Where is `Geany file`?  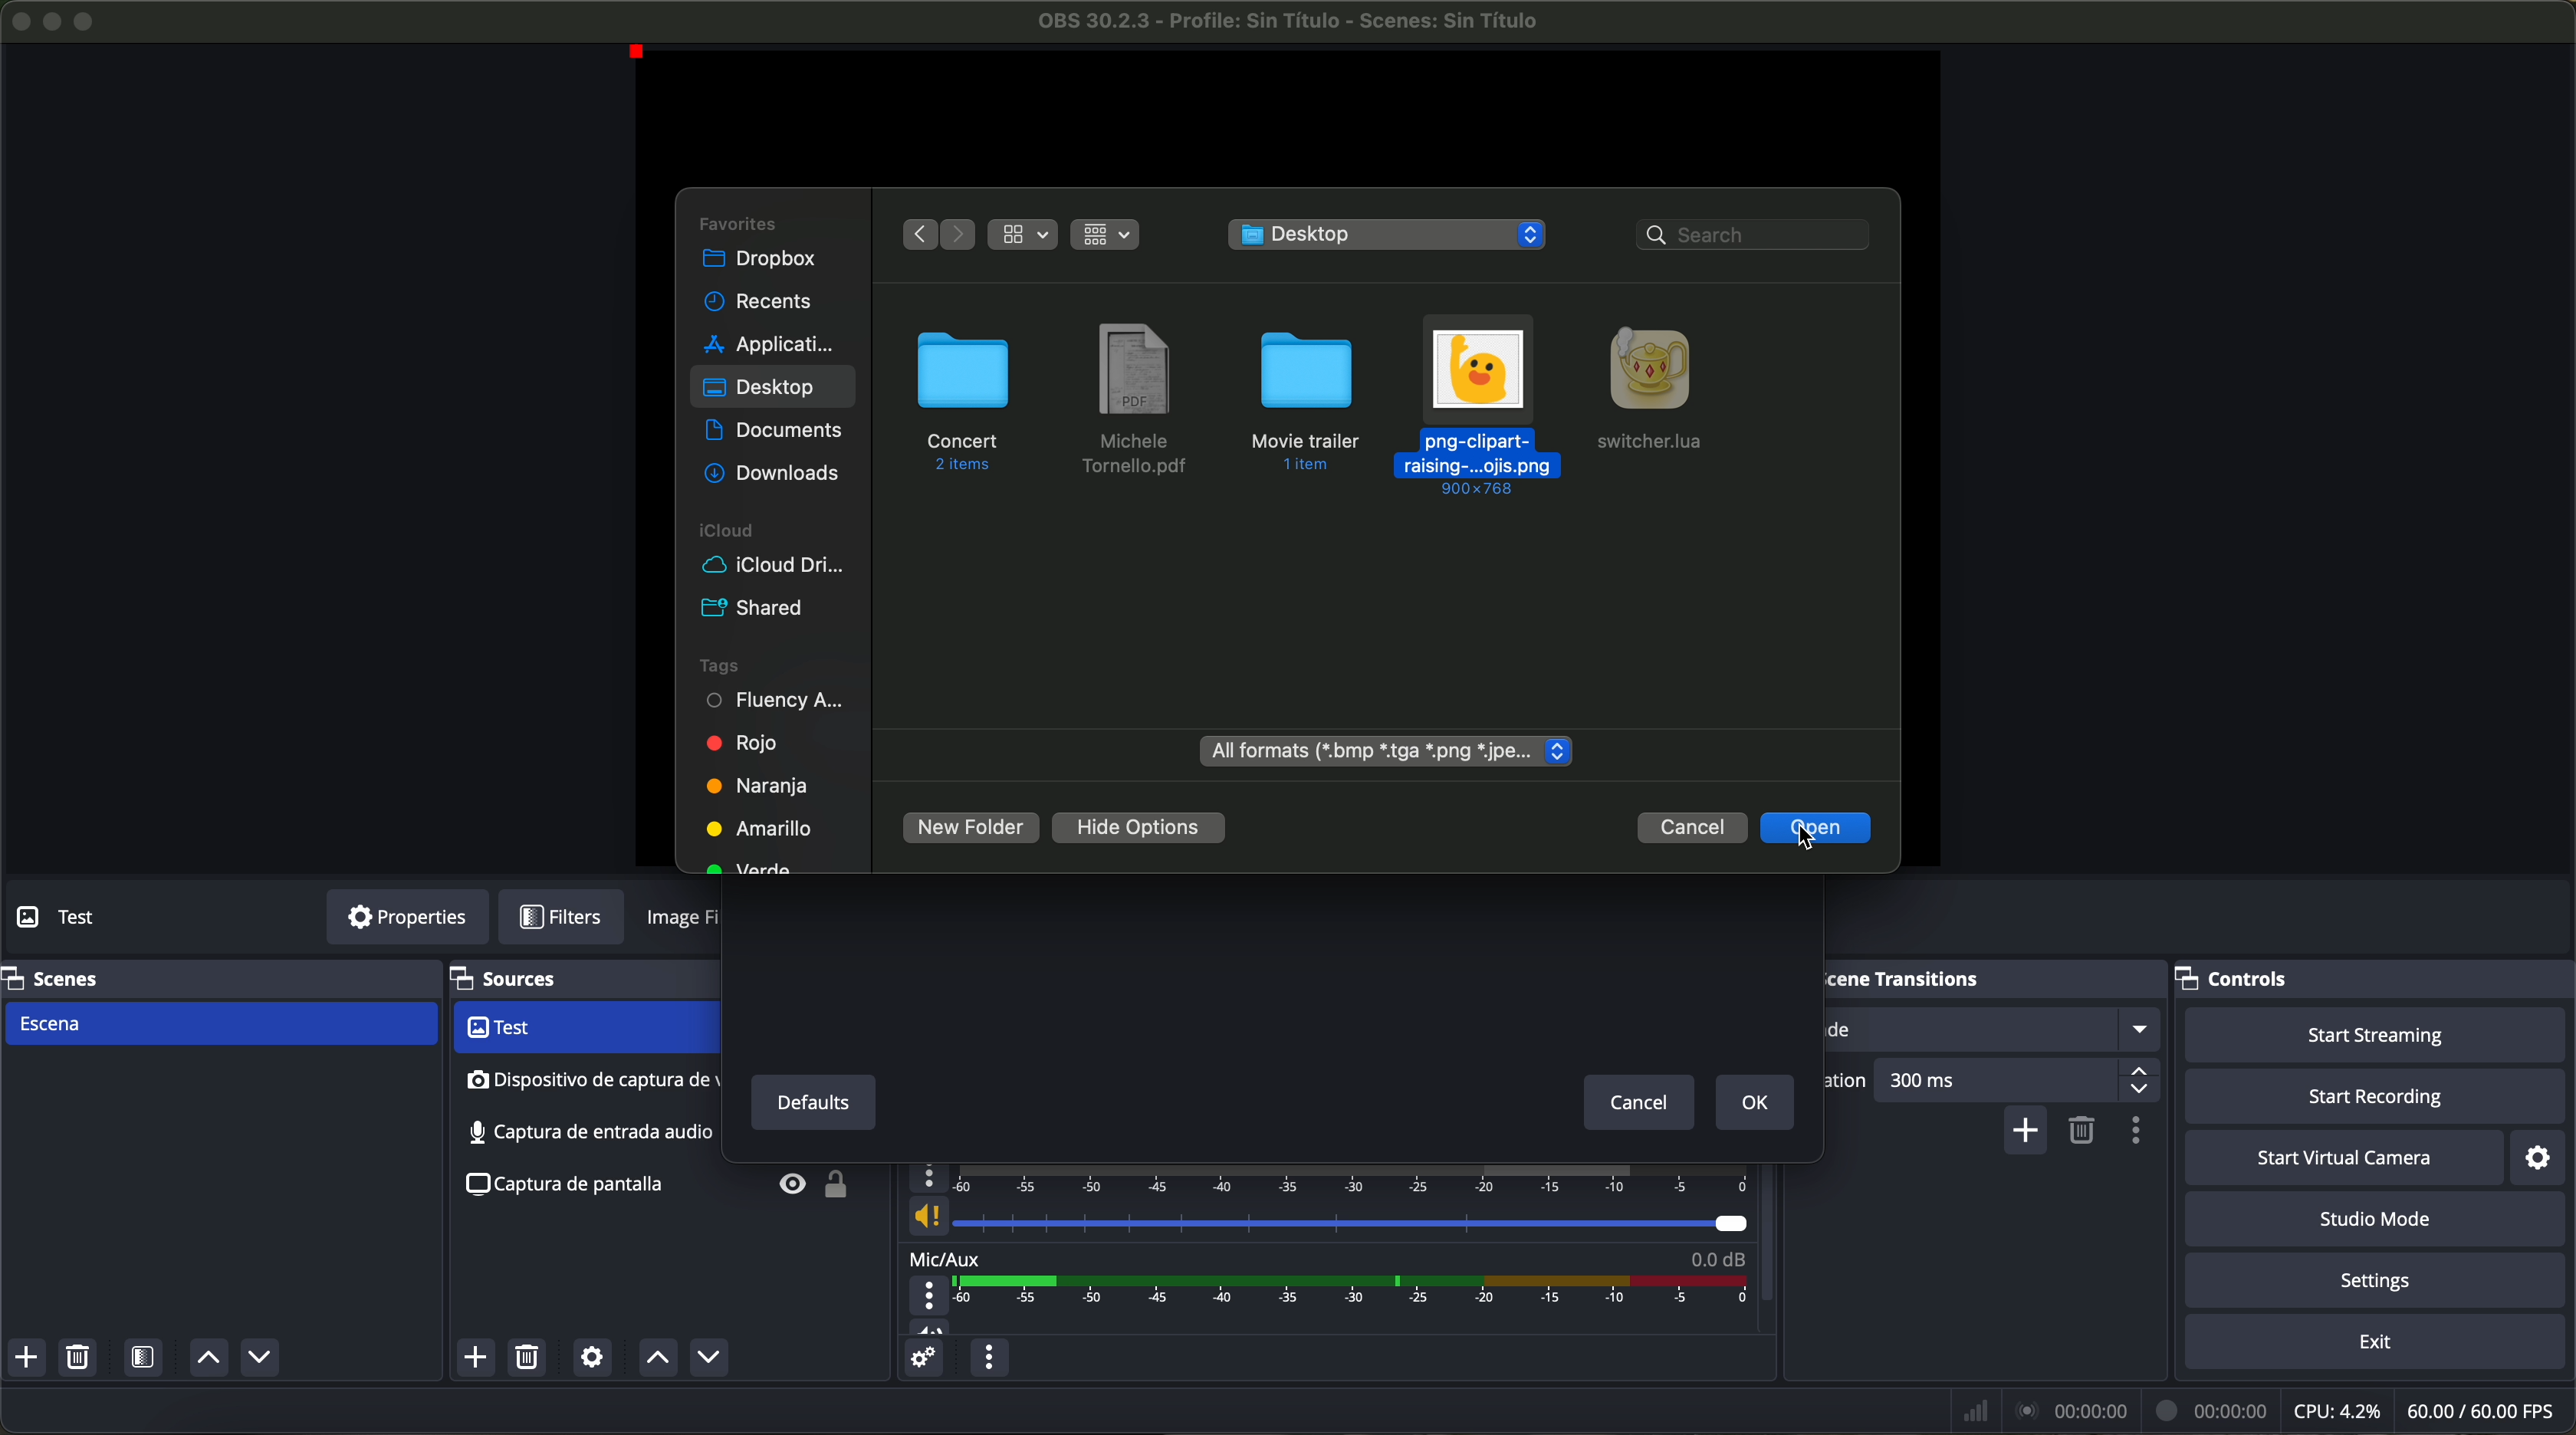 Geany file is located at coordinates (1658, 391).